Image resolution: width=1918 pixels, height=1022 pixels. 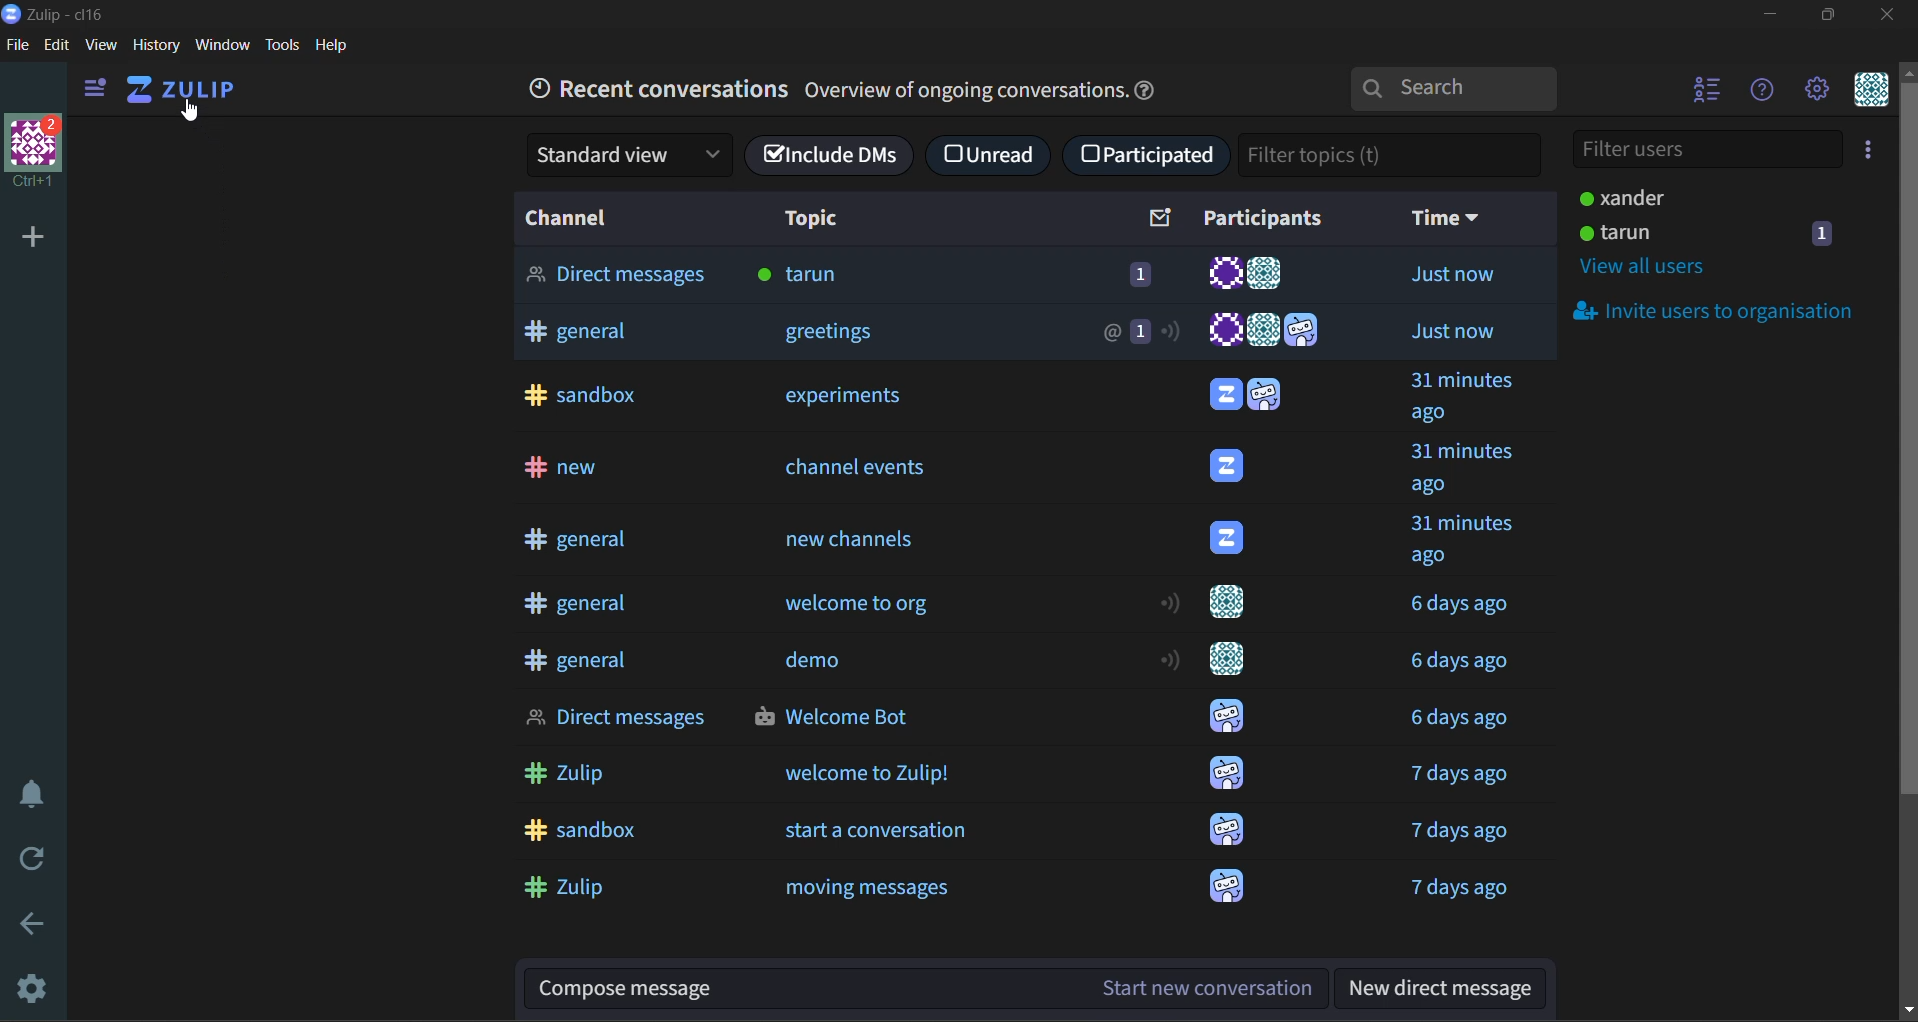 I want to click on close, so click(x=1890, y=14).